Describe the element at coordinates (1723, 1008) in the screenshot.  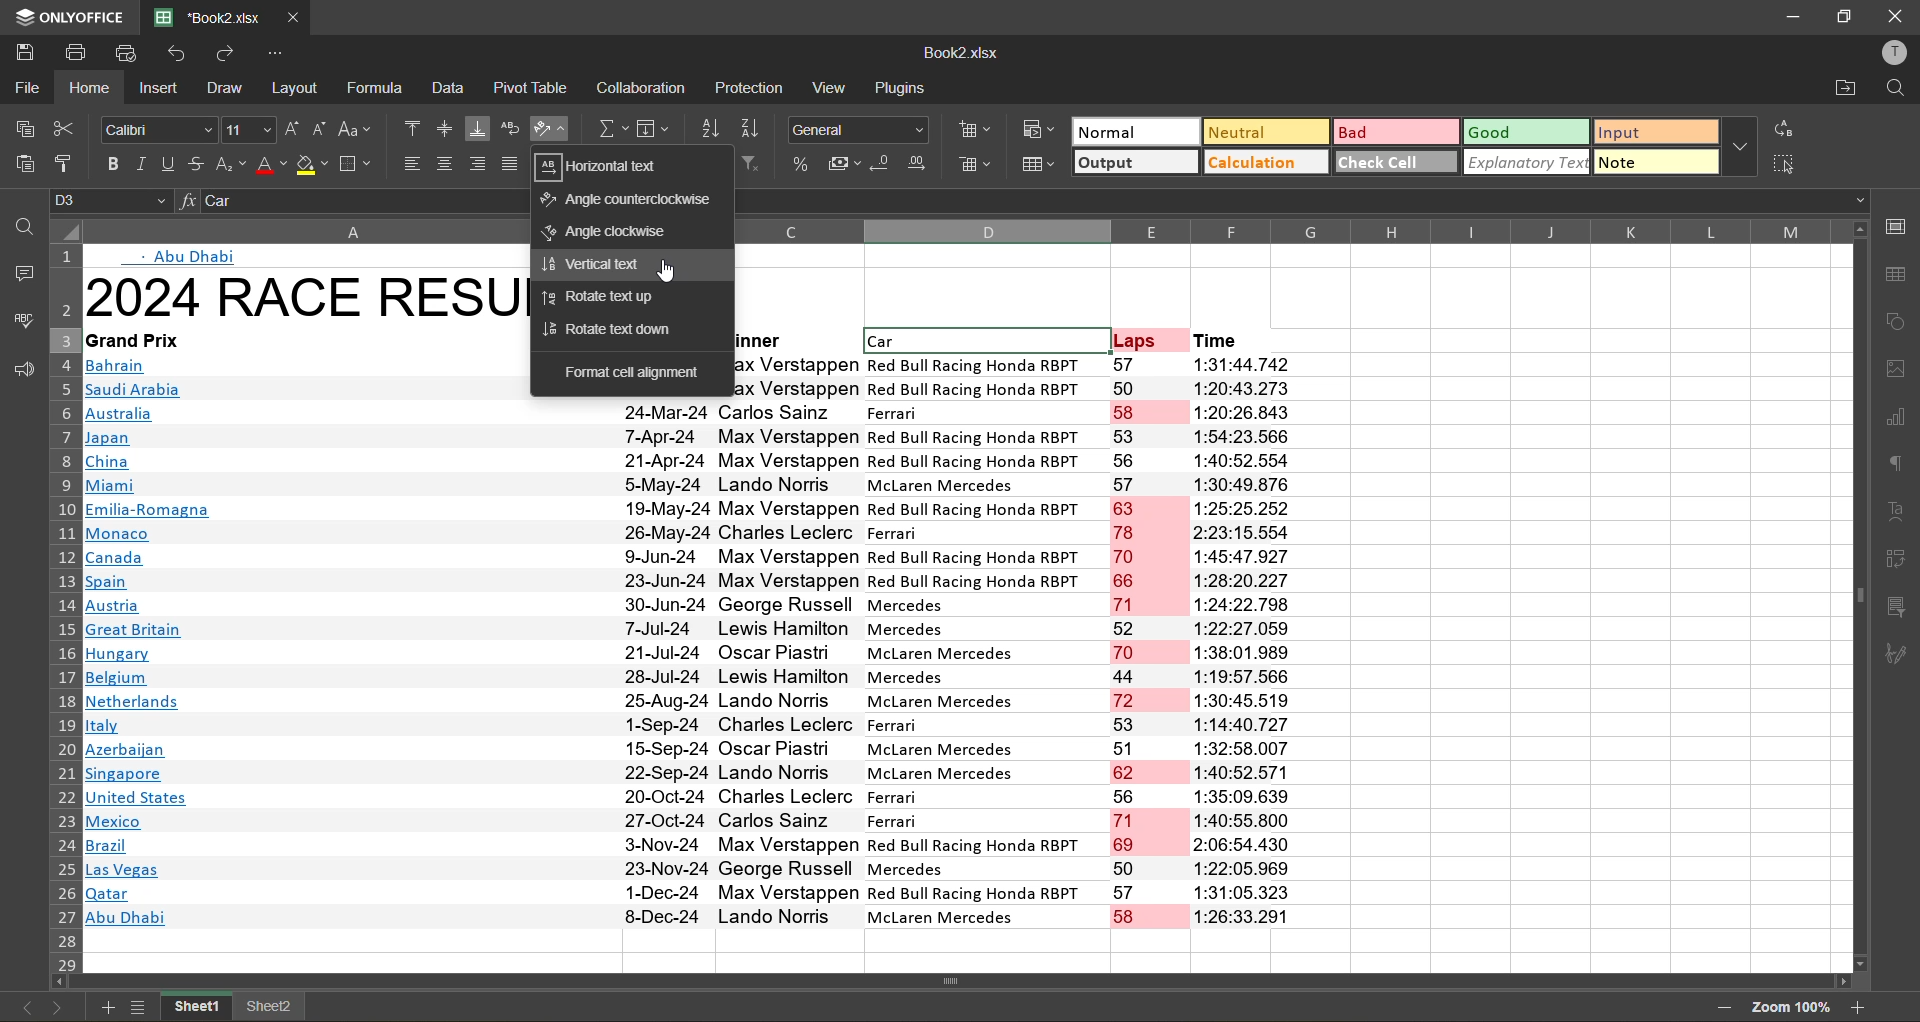
I see `zoom out` at that location.